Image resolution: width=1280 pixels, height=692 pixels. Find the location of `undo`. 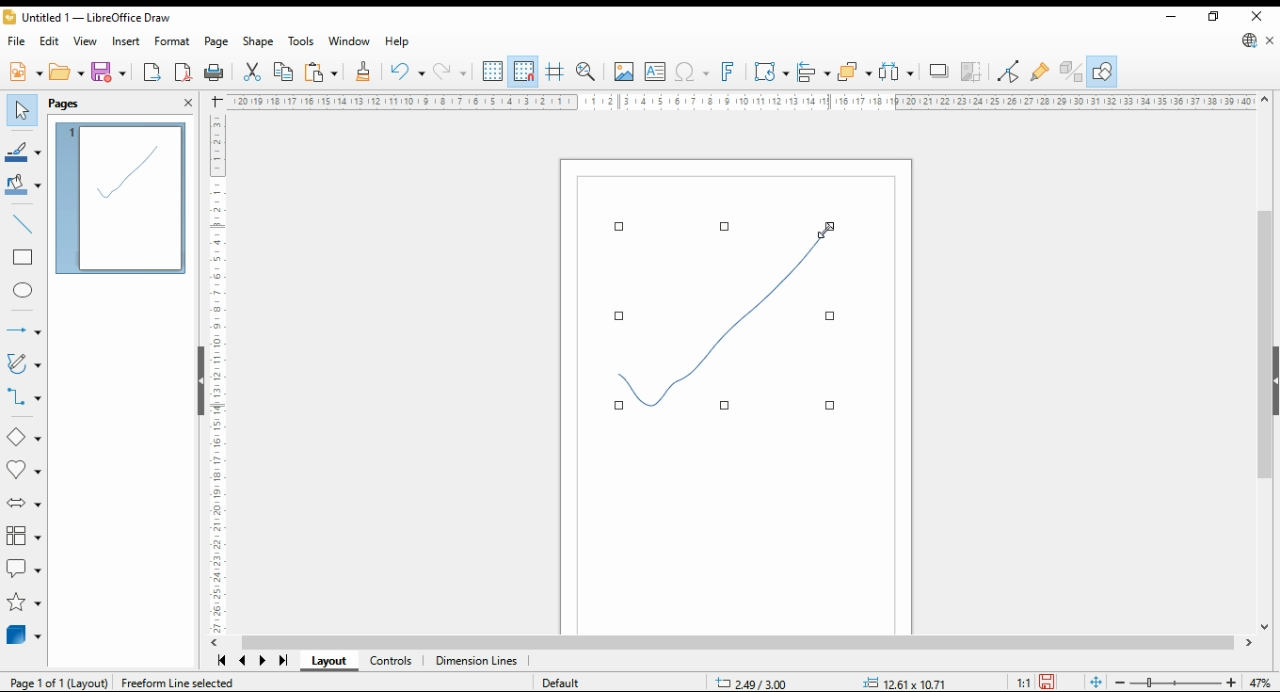

undo is located at coordinates (408, 72).